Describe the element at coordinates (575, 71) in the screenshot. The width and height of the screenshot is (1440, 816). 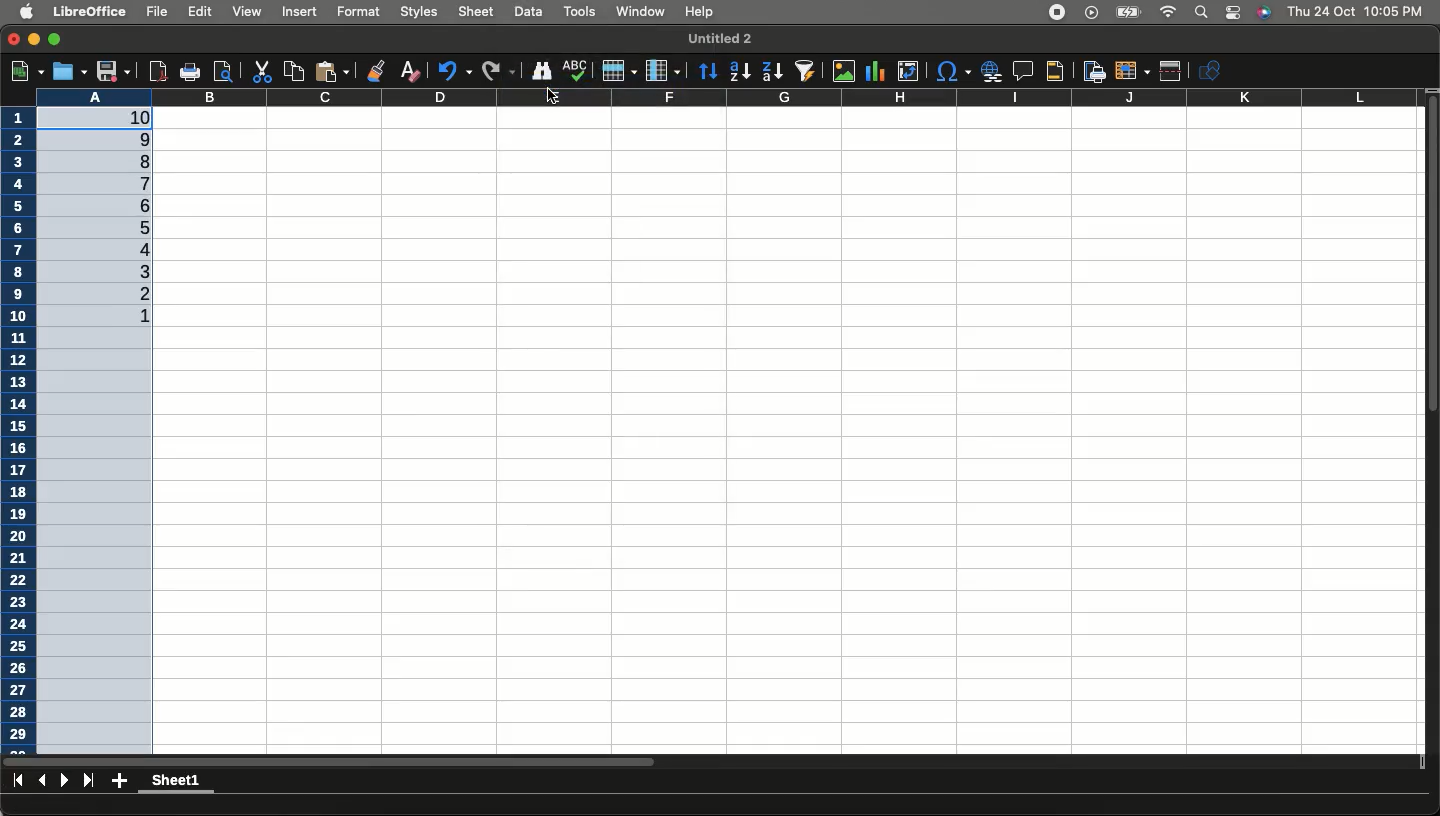
I see `Spelling` at that location.